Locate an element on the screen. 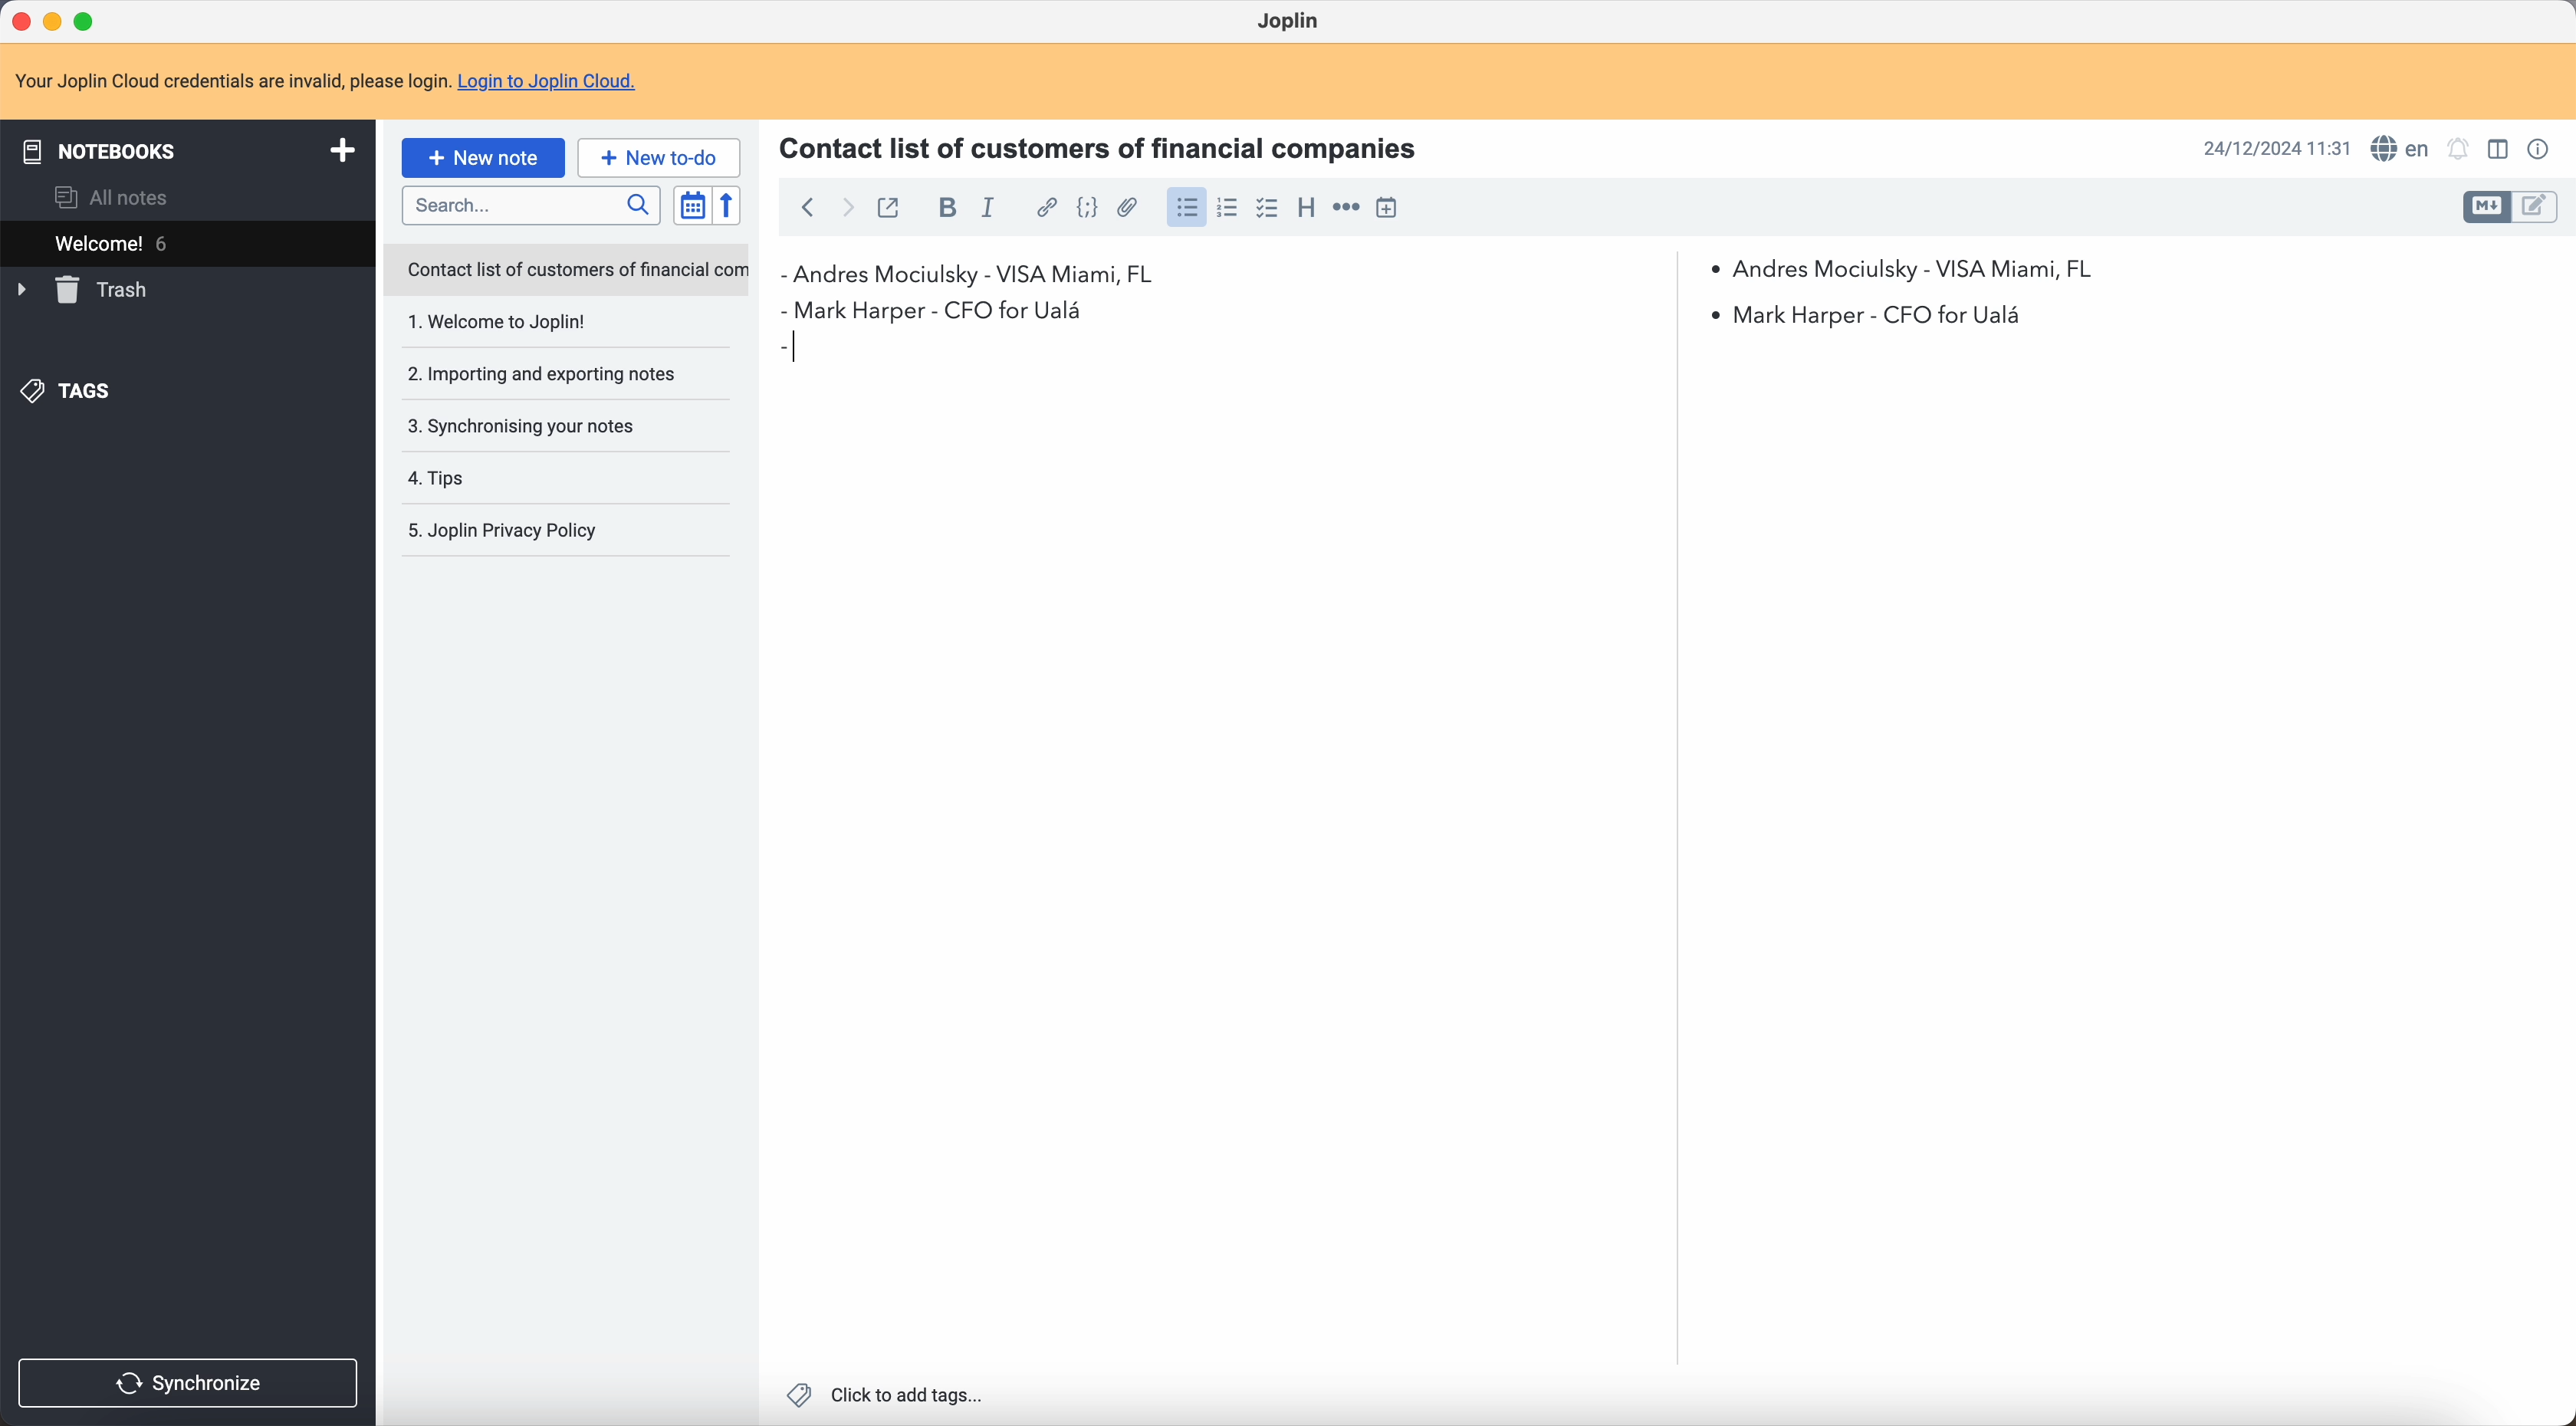  close Joplin is located at coordinates (19, 19).